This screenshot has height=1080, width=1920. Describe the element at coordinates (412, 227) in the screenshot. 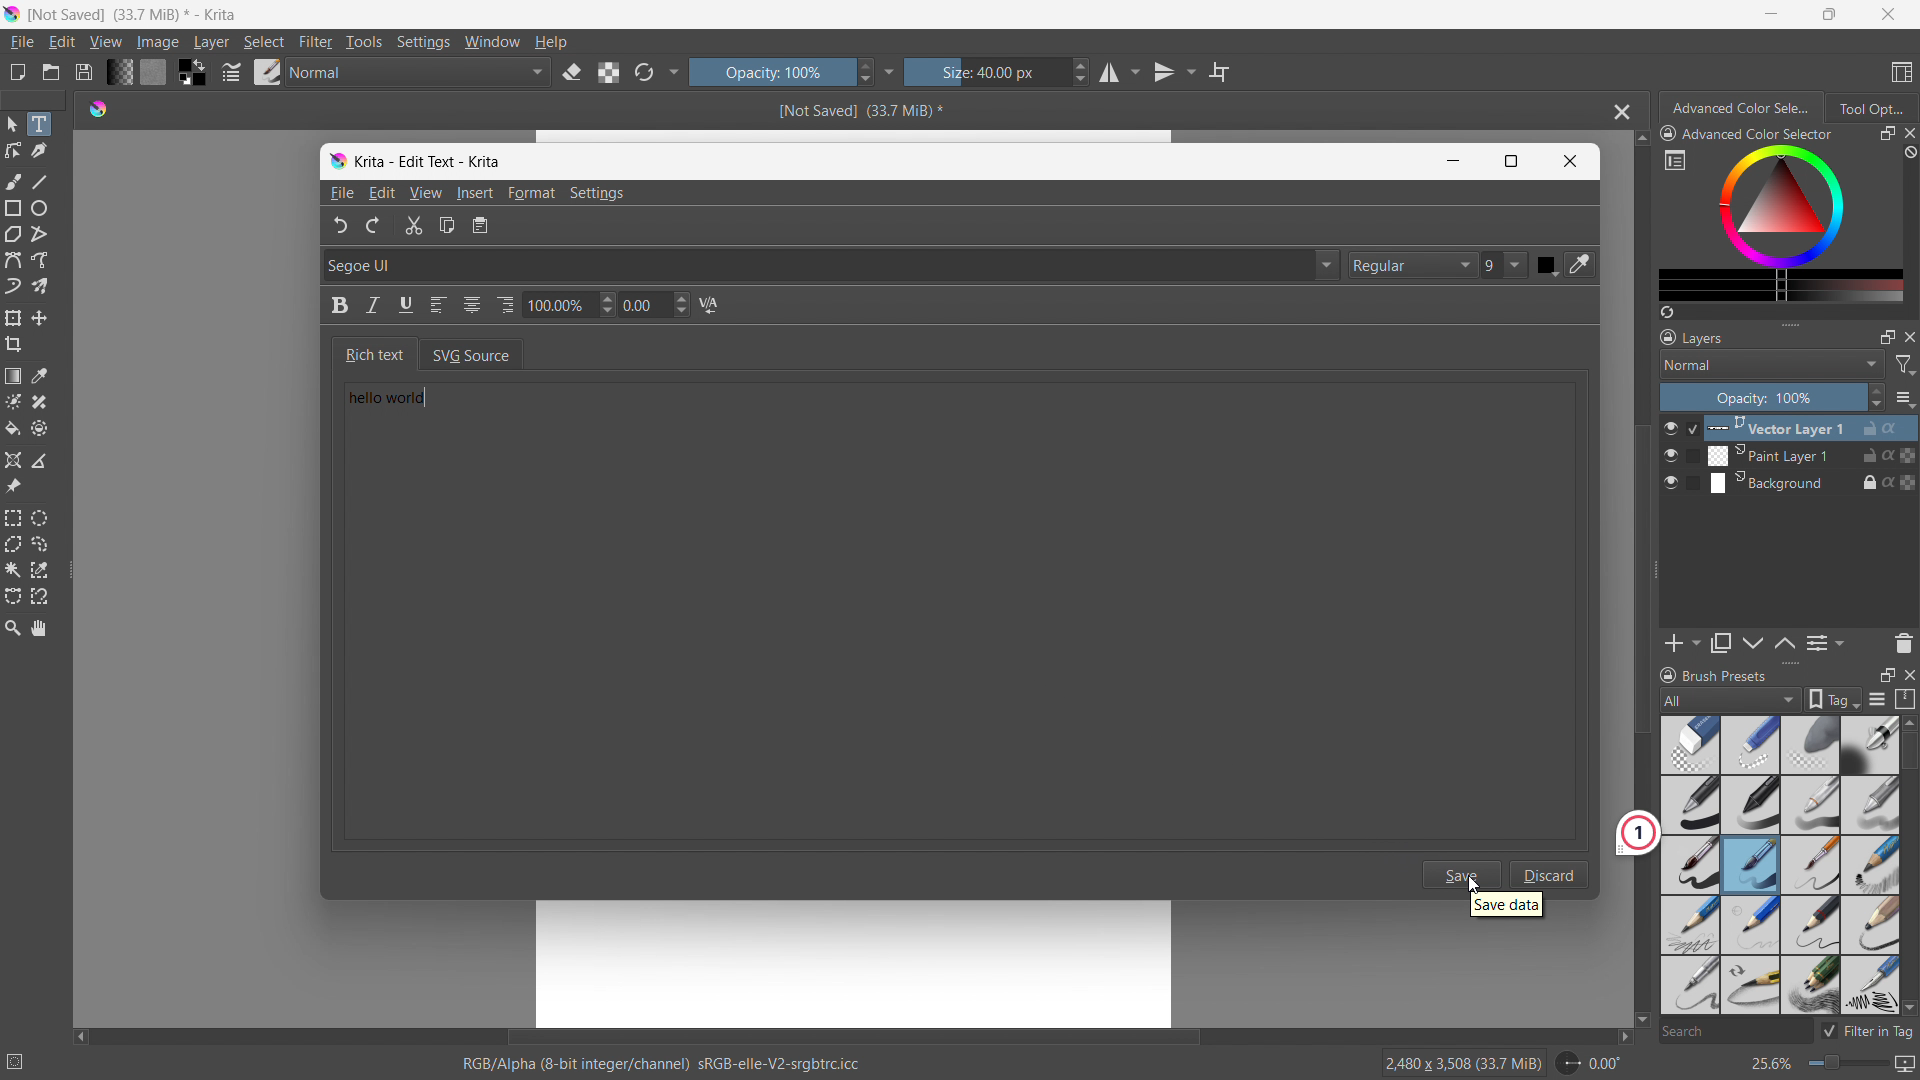

I see `Cut` at that location.